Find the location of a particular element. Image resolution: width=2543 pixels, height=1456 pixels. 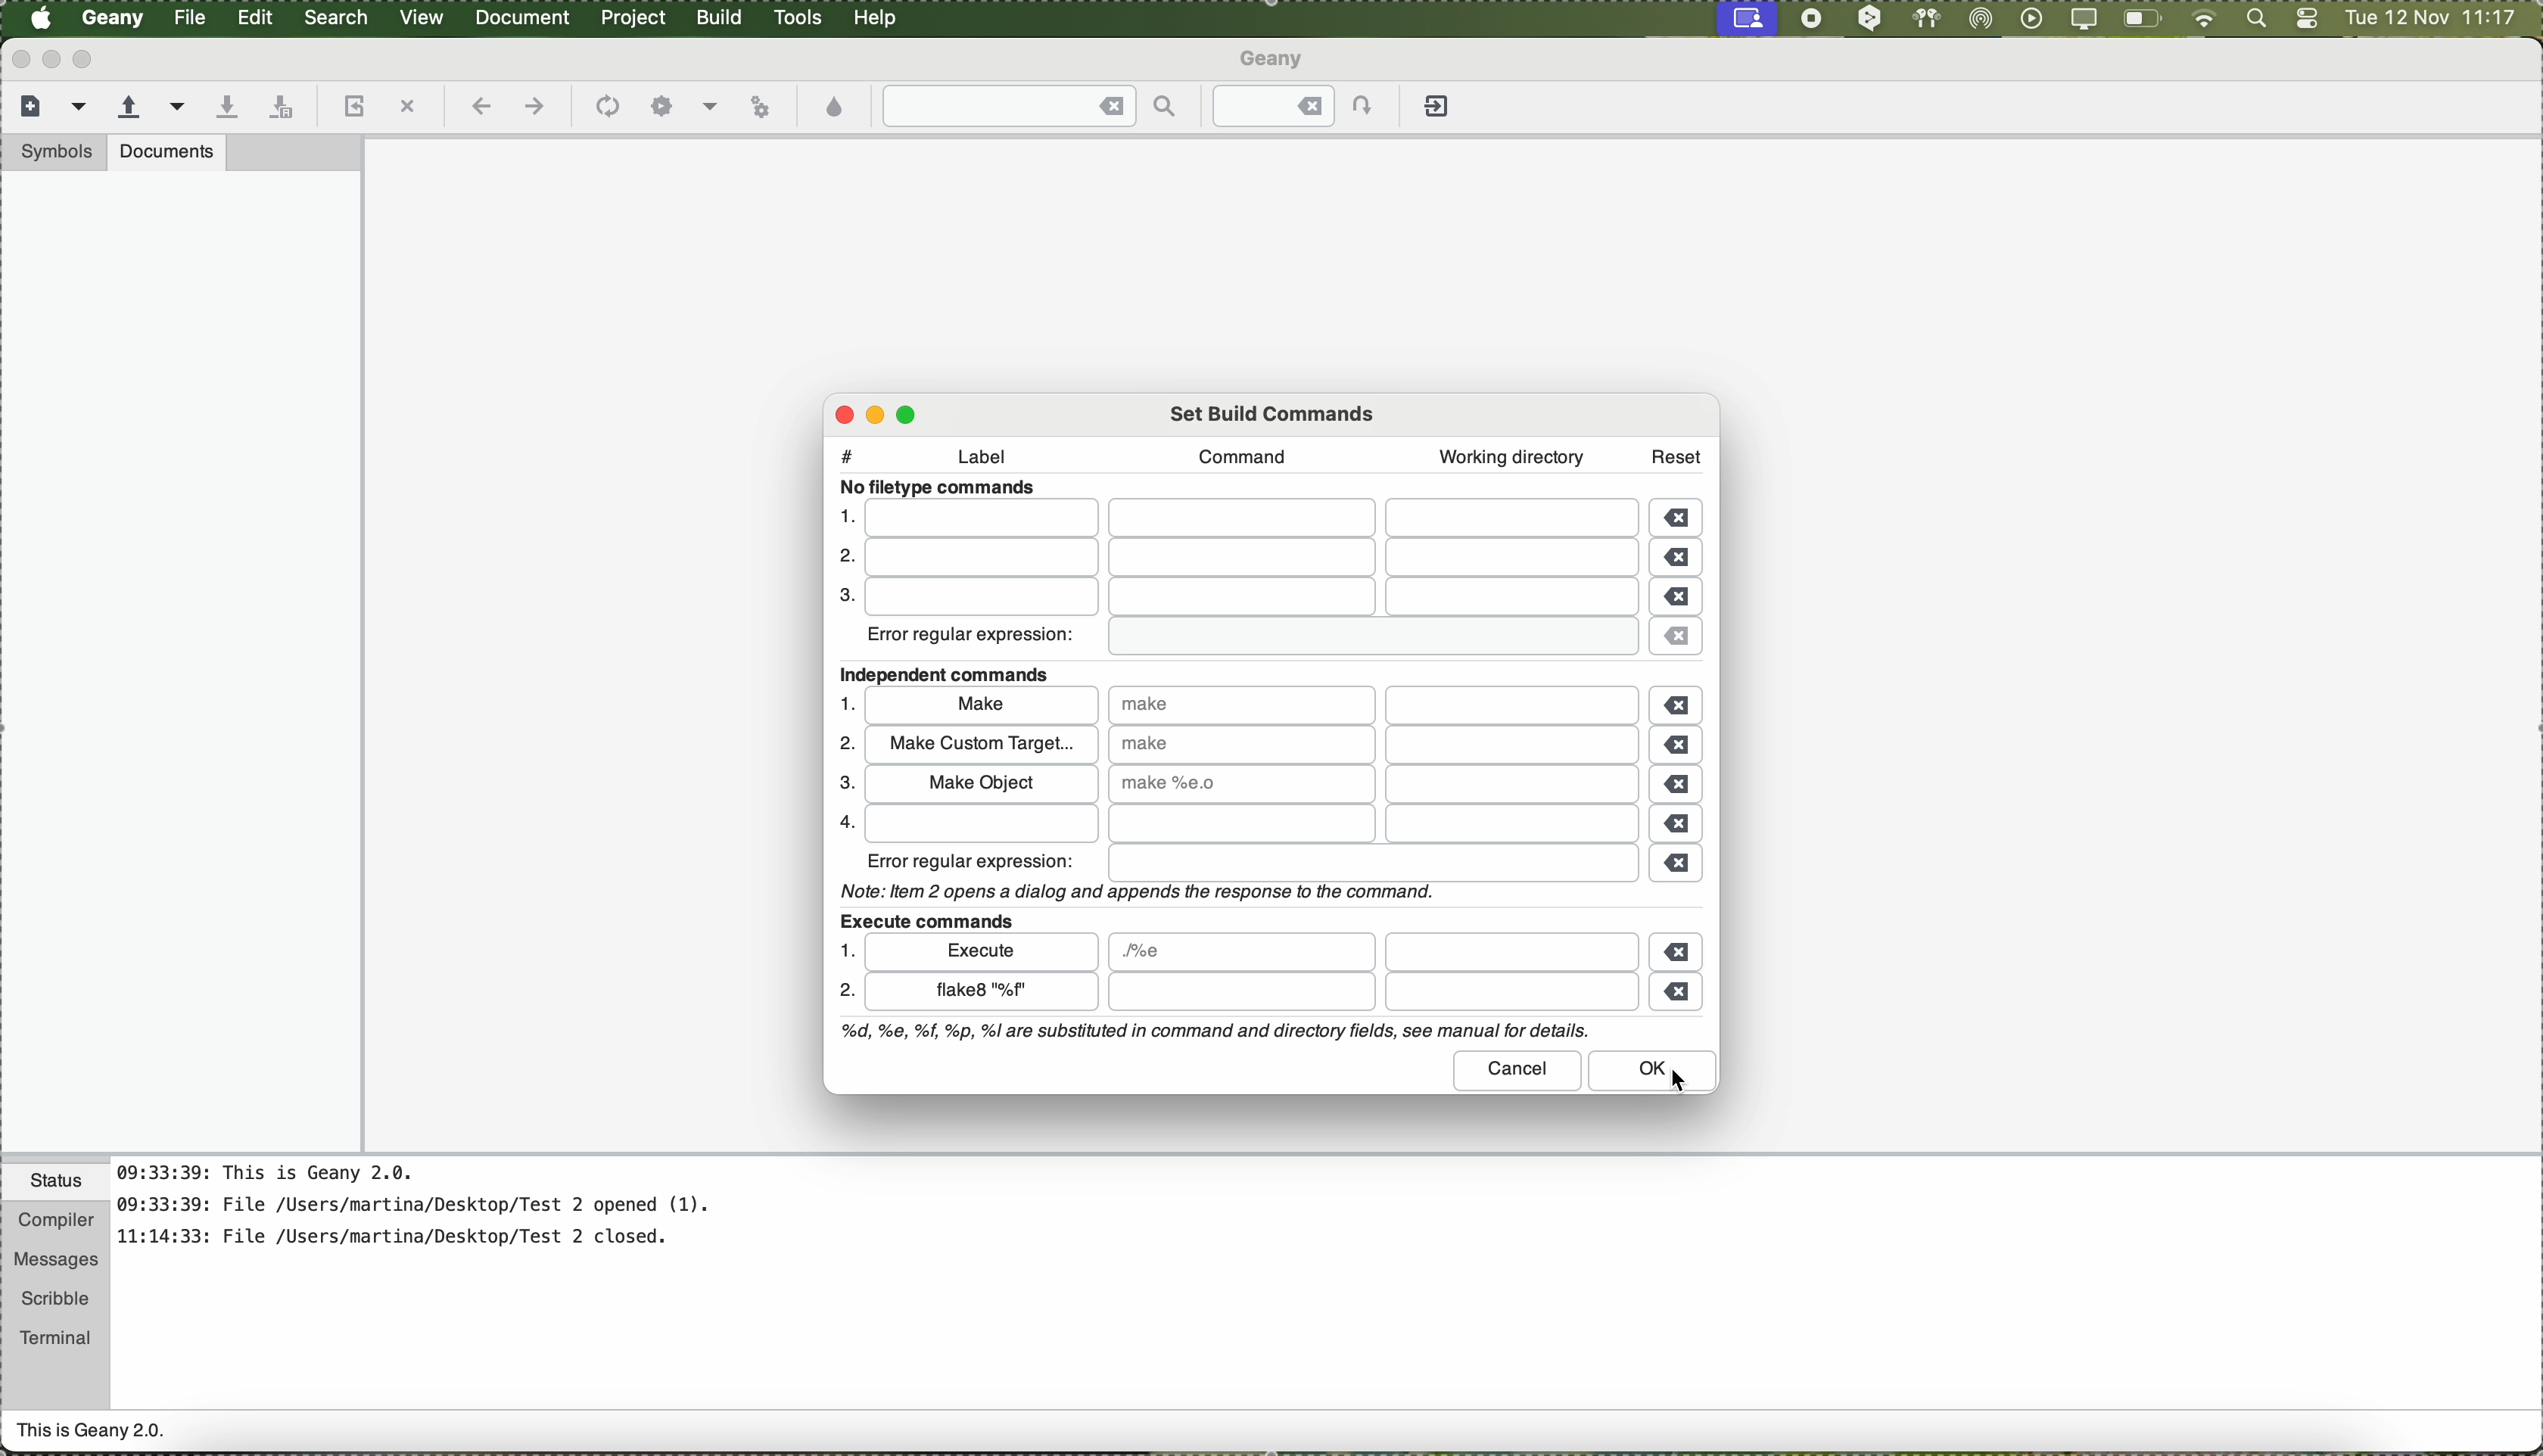

new command is located at coordinates (979, 994).